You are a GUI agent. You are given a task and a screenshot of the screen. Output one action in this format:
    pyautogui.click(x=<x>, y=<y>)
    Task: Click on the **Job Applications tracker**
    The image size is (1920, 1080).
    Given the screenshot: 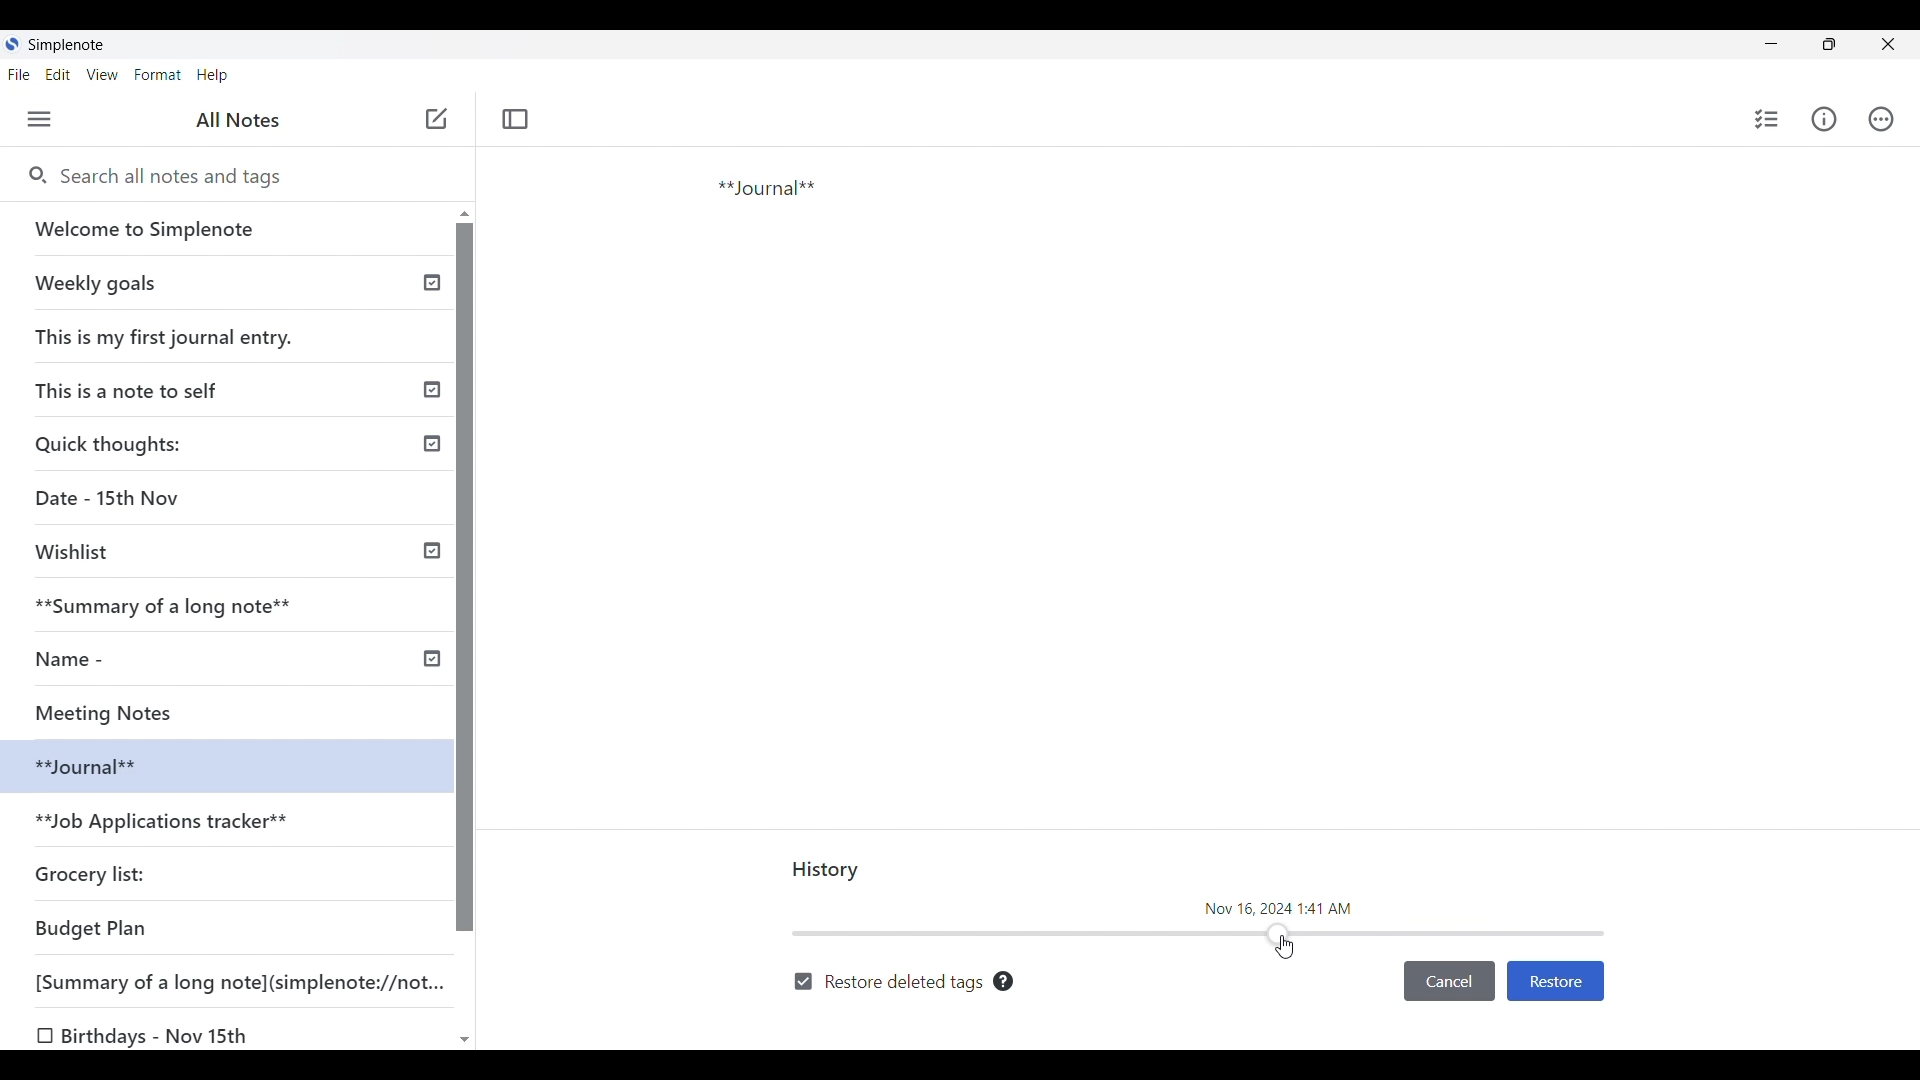 What is the action you would take?
    pyautogui.click(x=166, y=823)
    